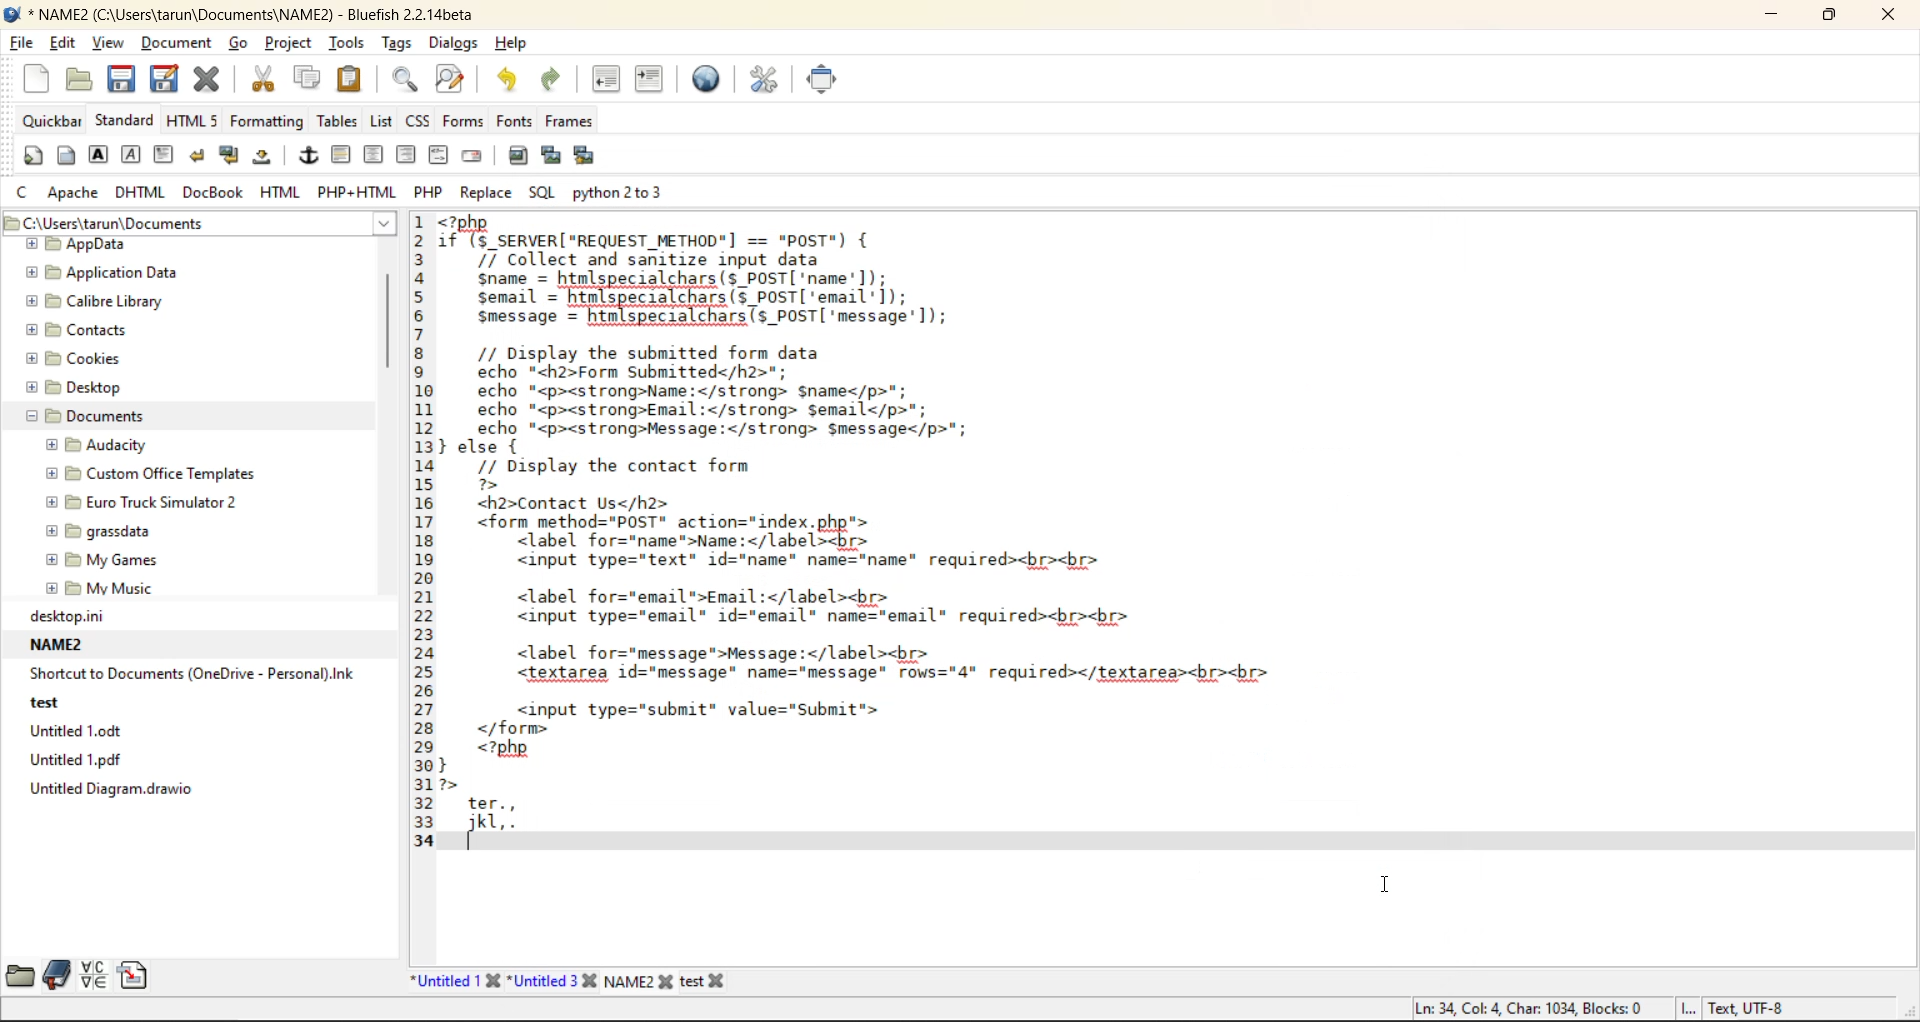 This screenshot has height=1022, width=1920. Describe the element at coordinates (432, 191) in the screenshot. I see `php` at that location.